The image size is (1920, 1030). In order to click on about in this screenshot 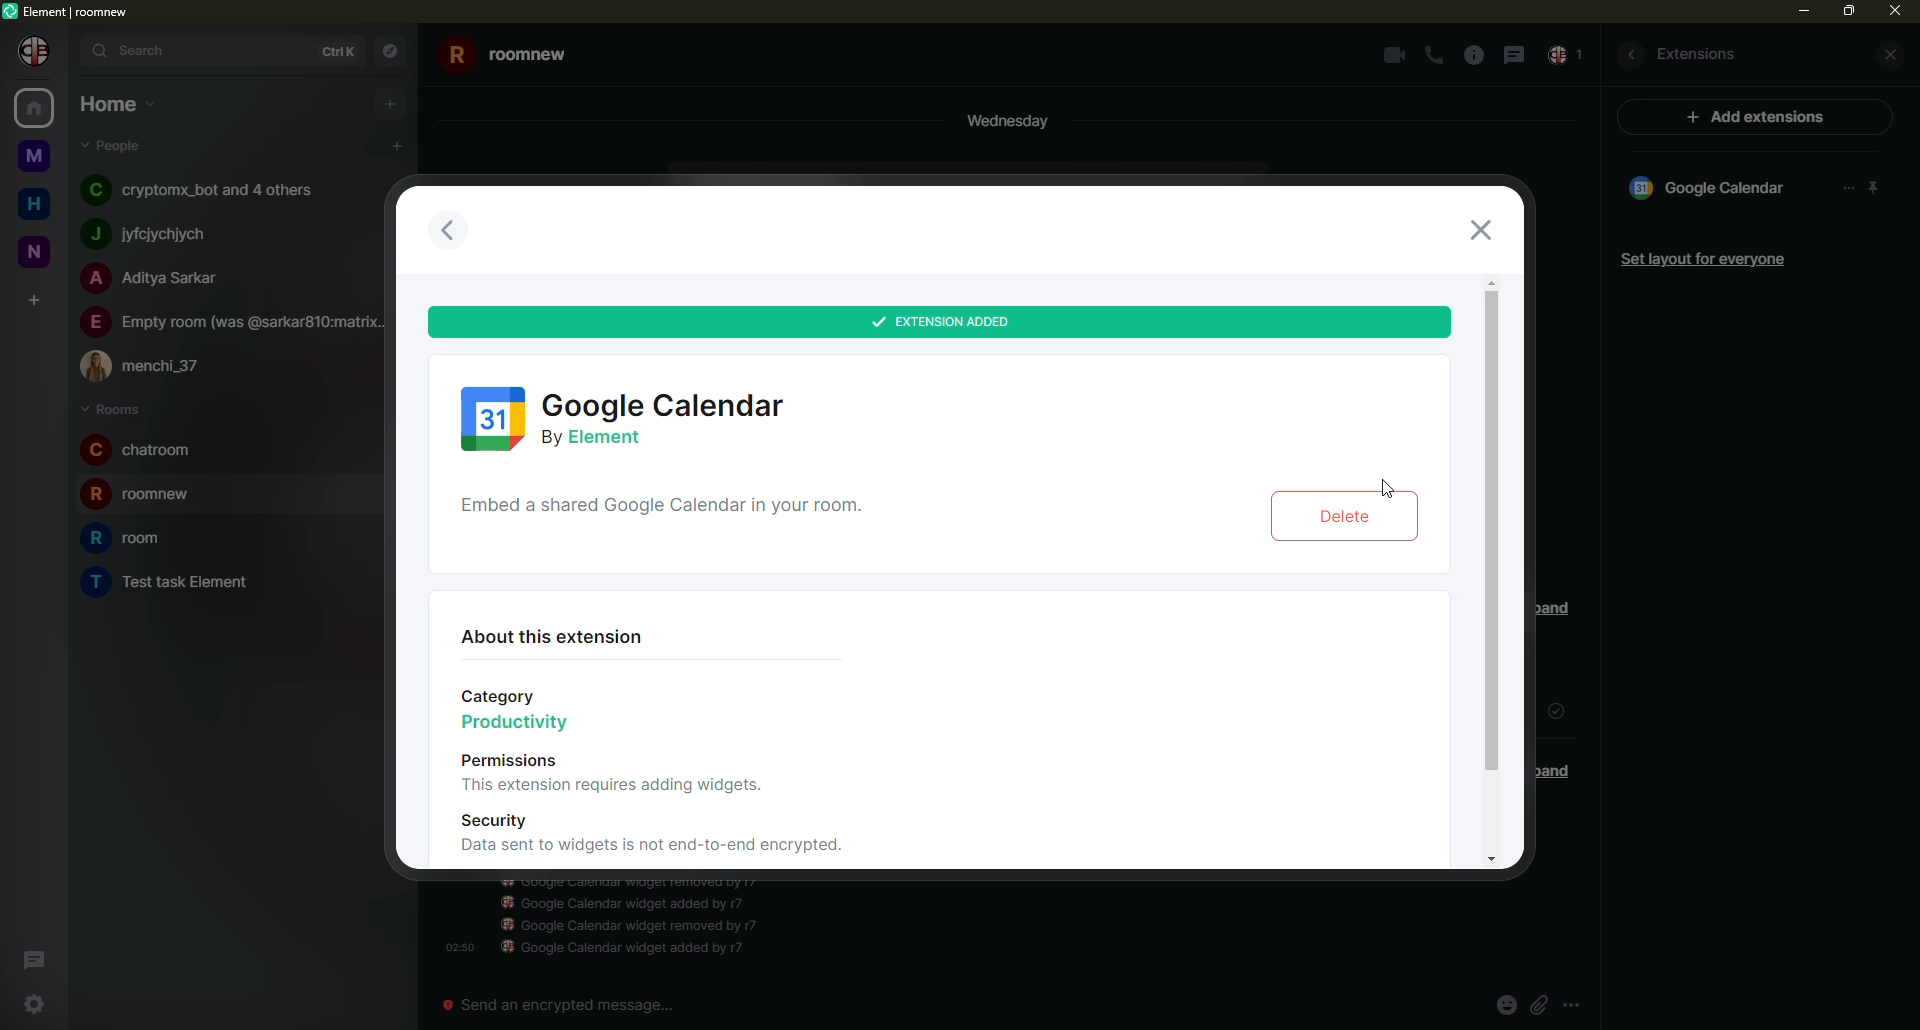, I will do `click(564, 636)`.